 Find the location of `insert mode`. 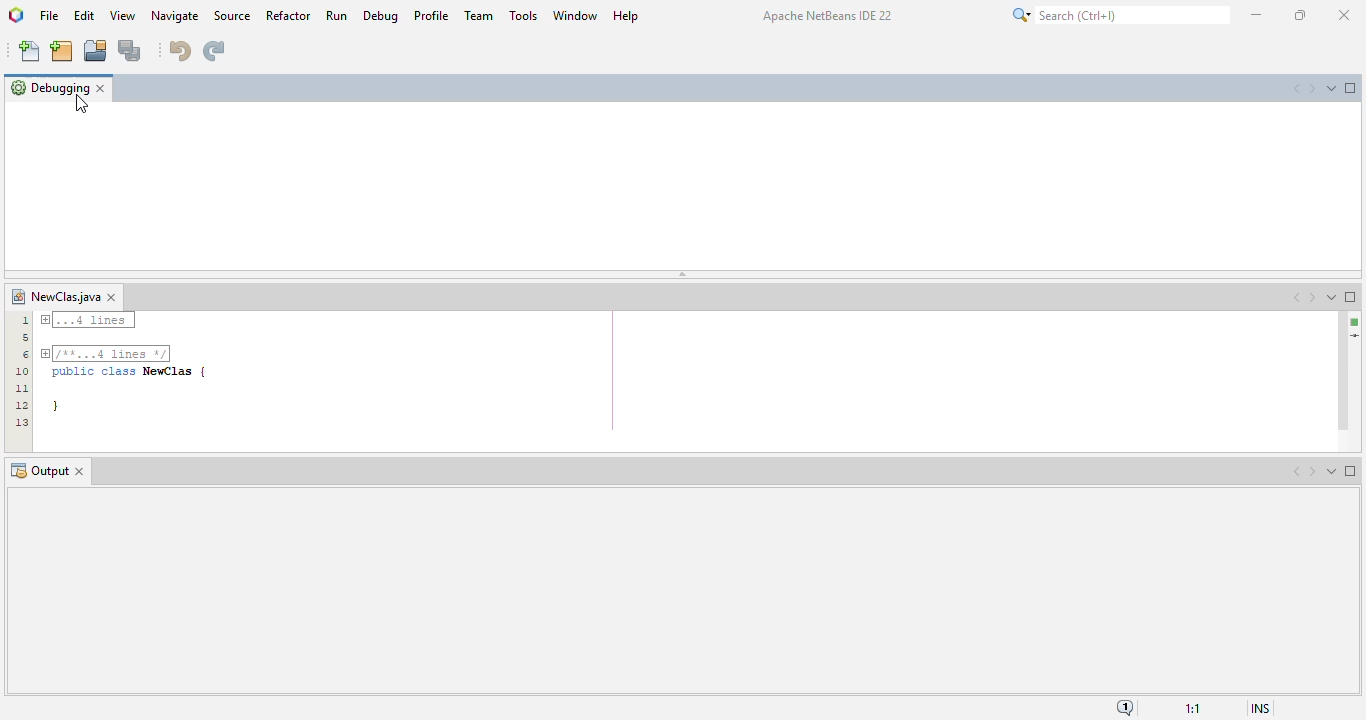

insert mode is located at coordinates (1259, 708).